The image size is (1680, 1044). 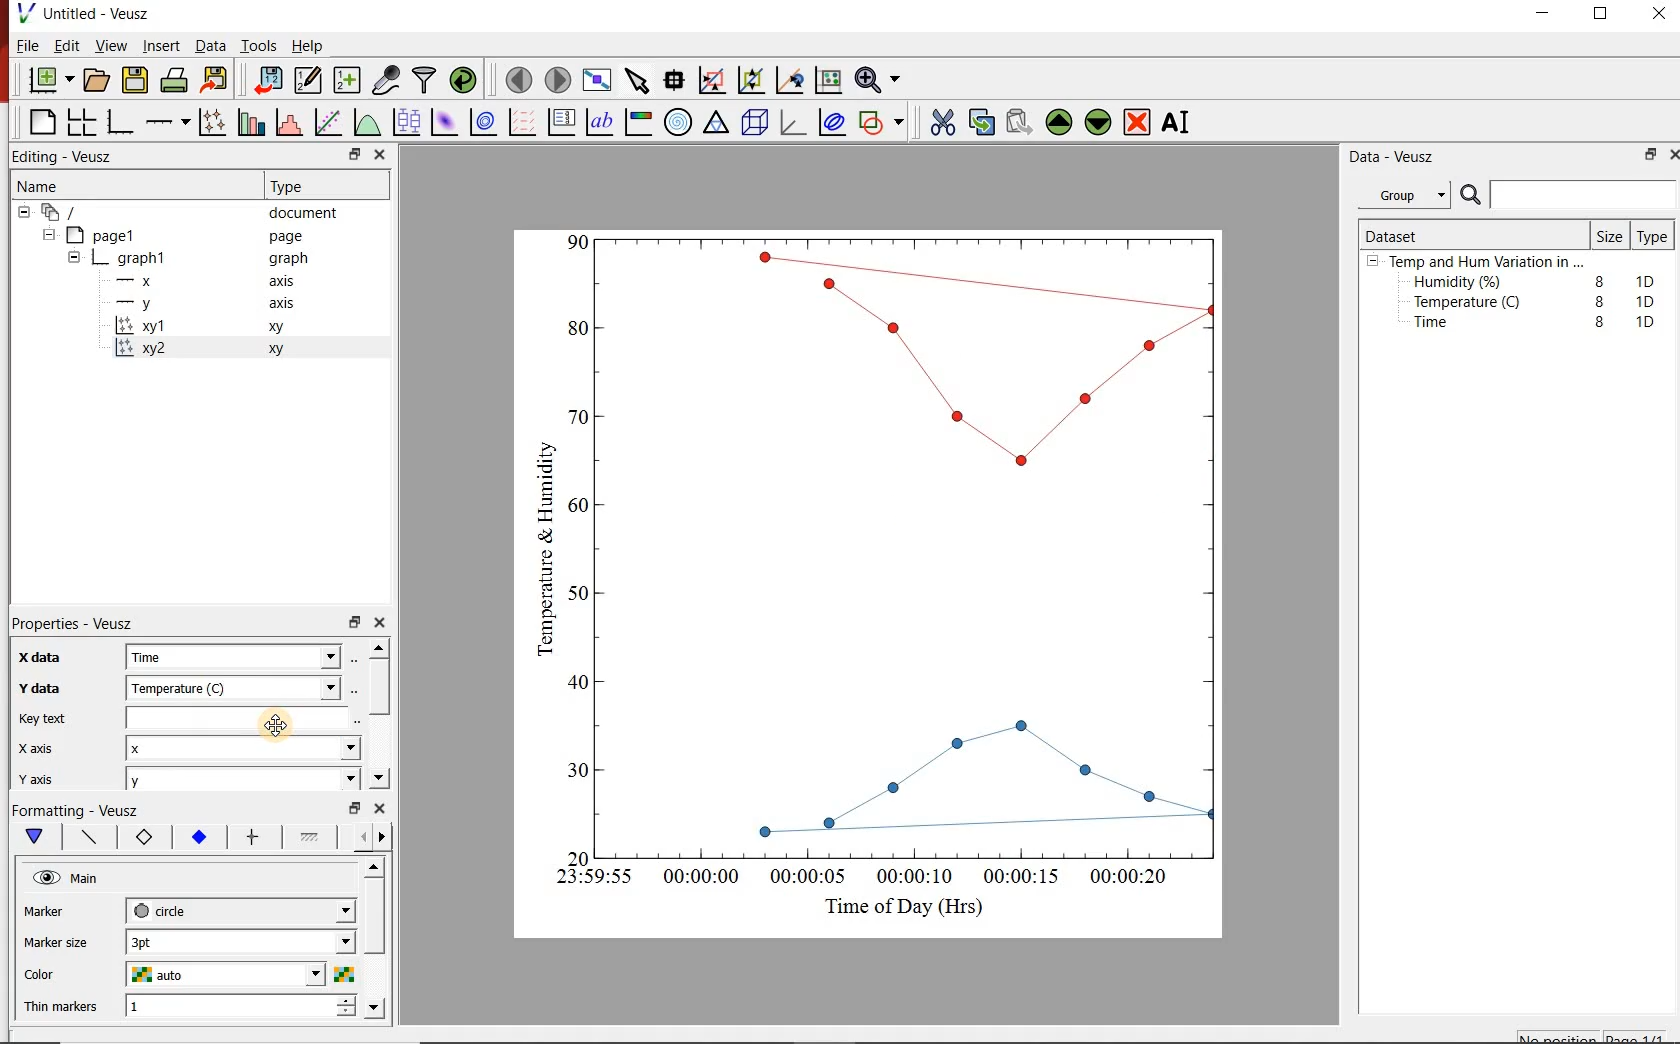 What do you see at coordinates (84, 119) in the screenshot?
I see `arrange graphs in a grid` at bounding box center [84, 119].